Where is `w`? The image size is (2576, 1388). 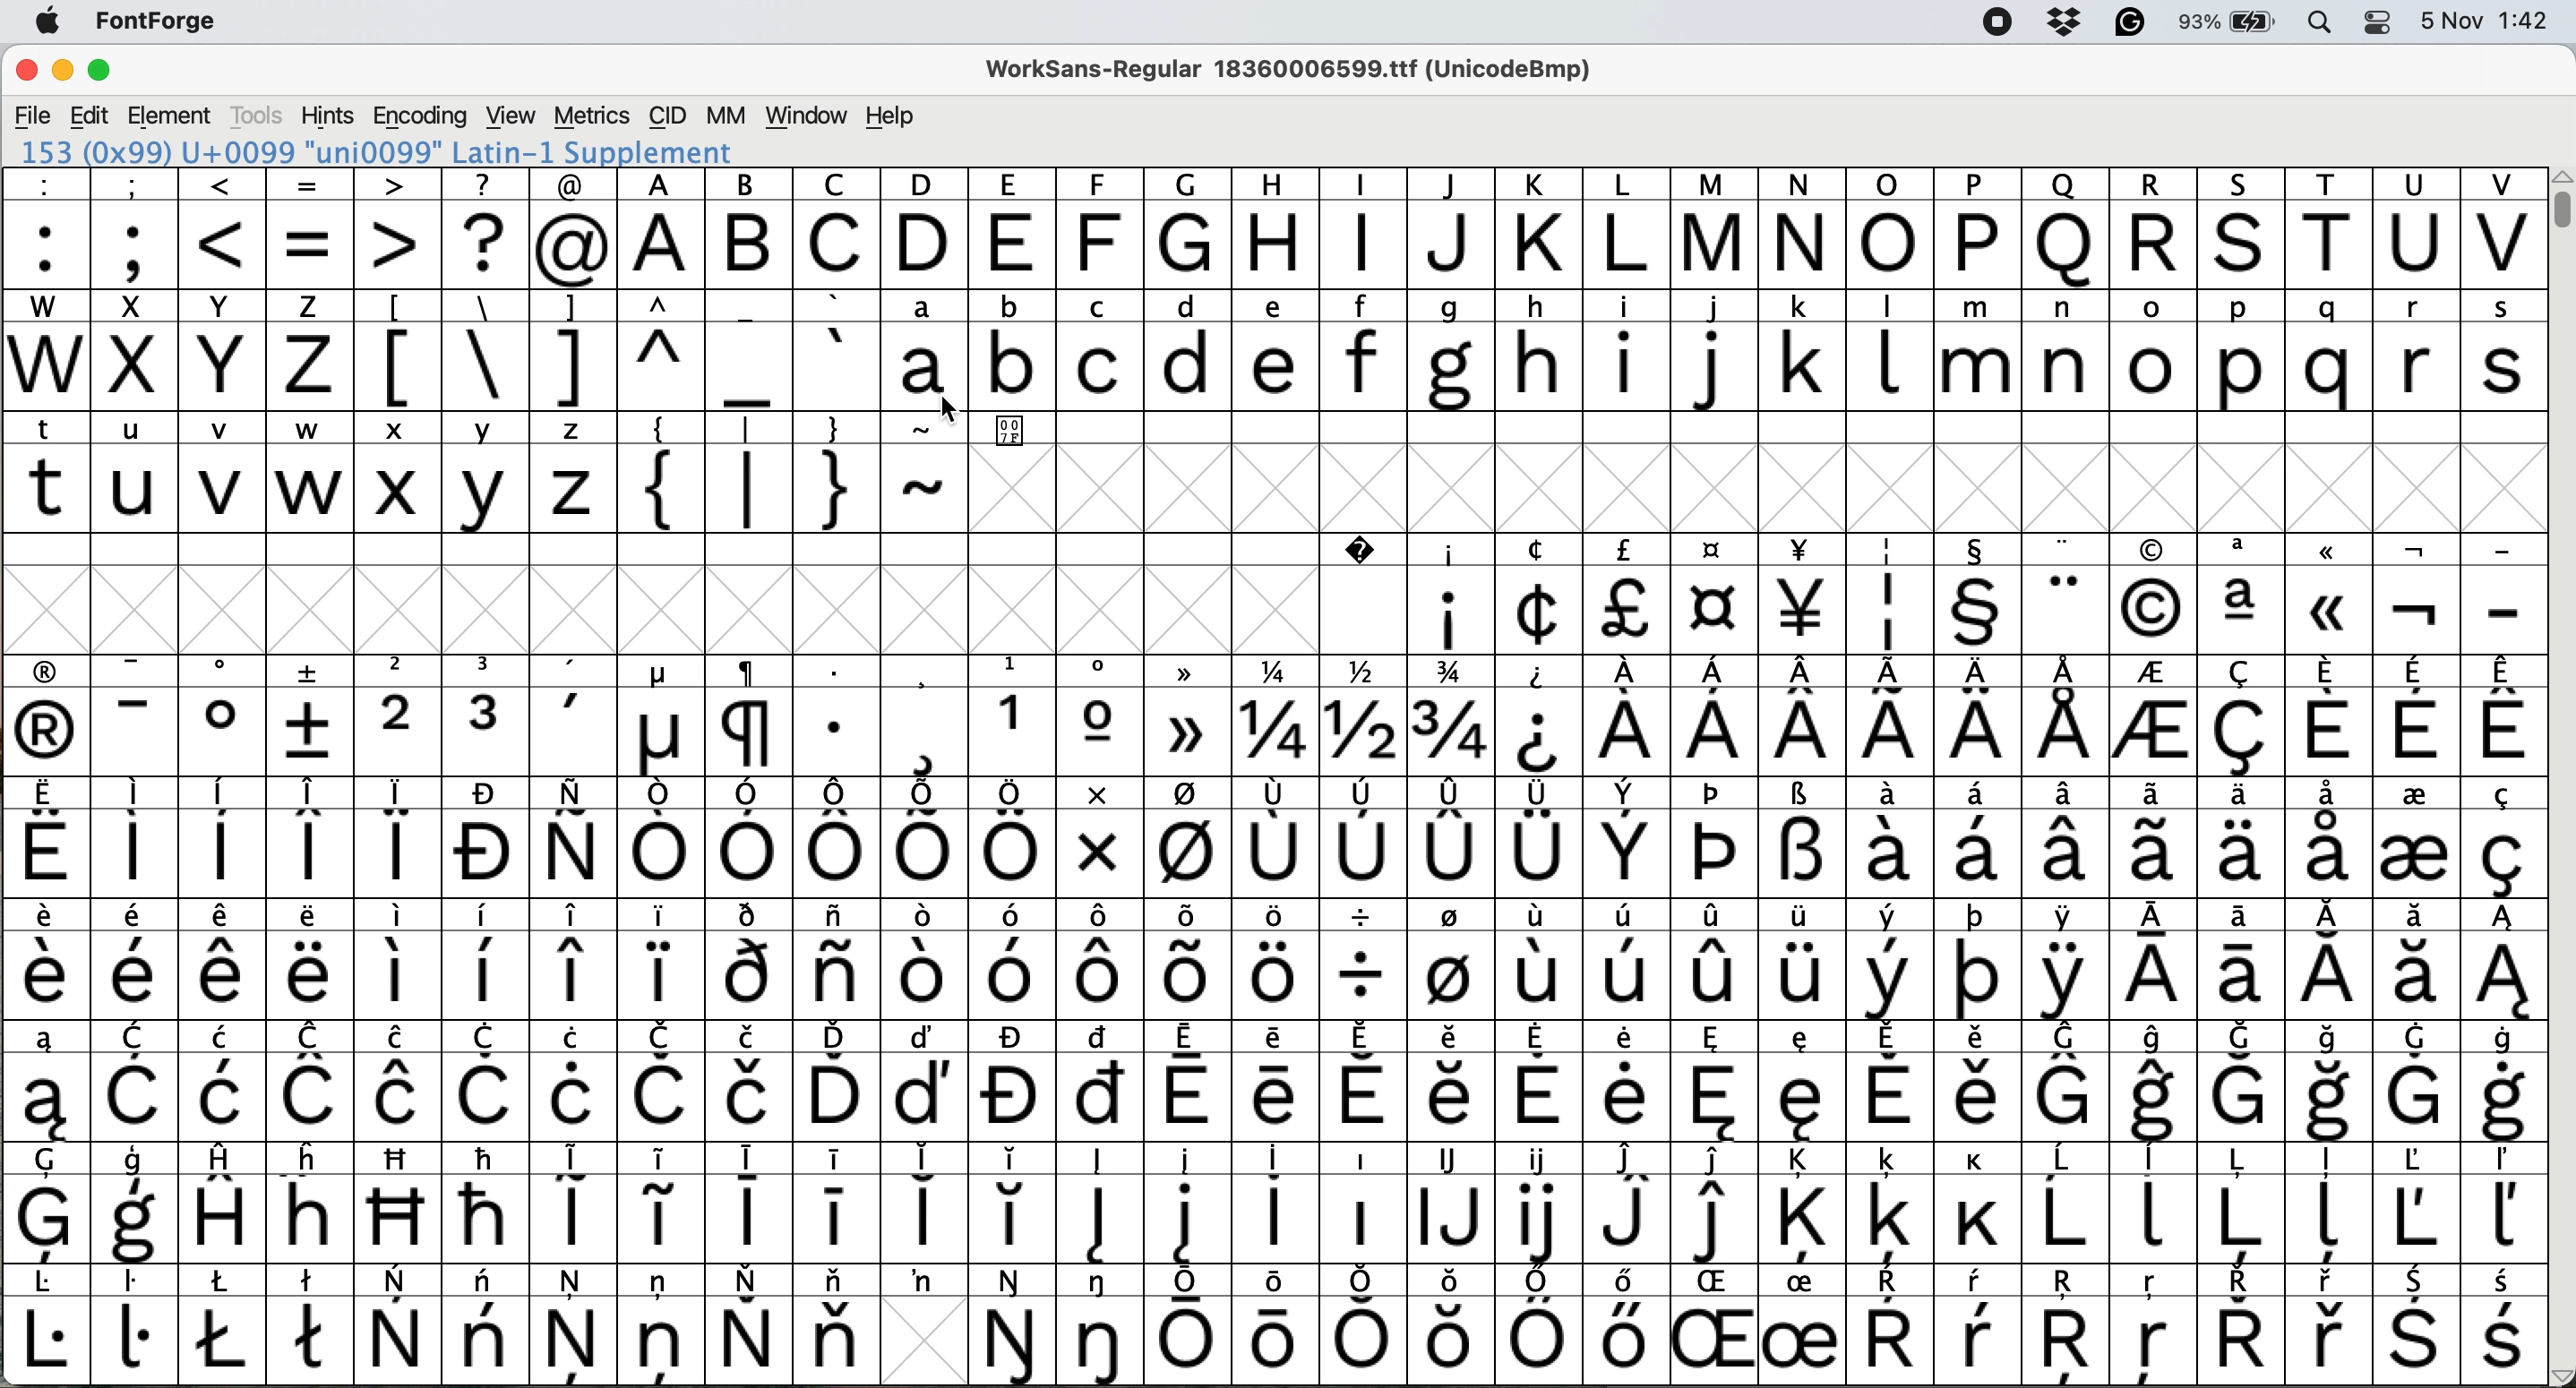
w is located at coordinates (310, 473).